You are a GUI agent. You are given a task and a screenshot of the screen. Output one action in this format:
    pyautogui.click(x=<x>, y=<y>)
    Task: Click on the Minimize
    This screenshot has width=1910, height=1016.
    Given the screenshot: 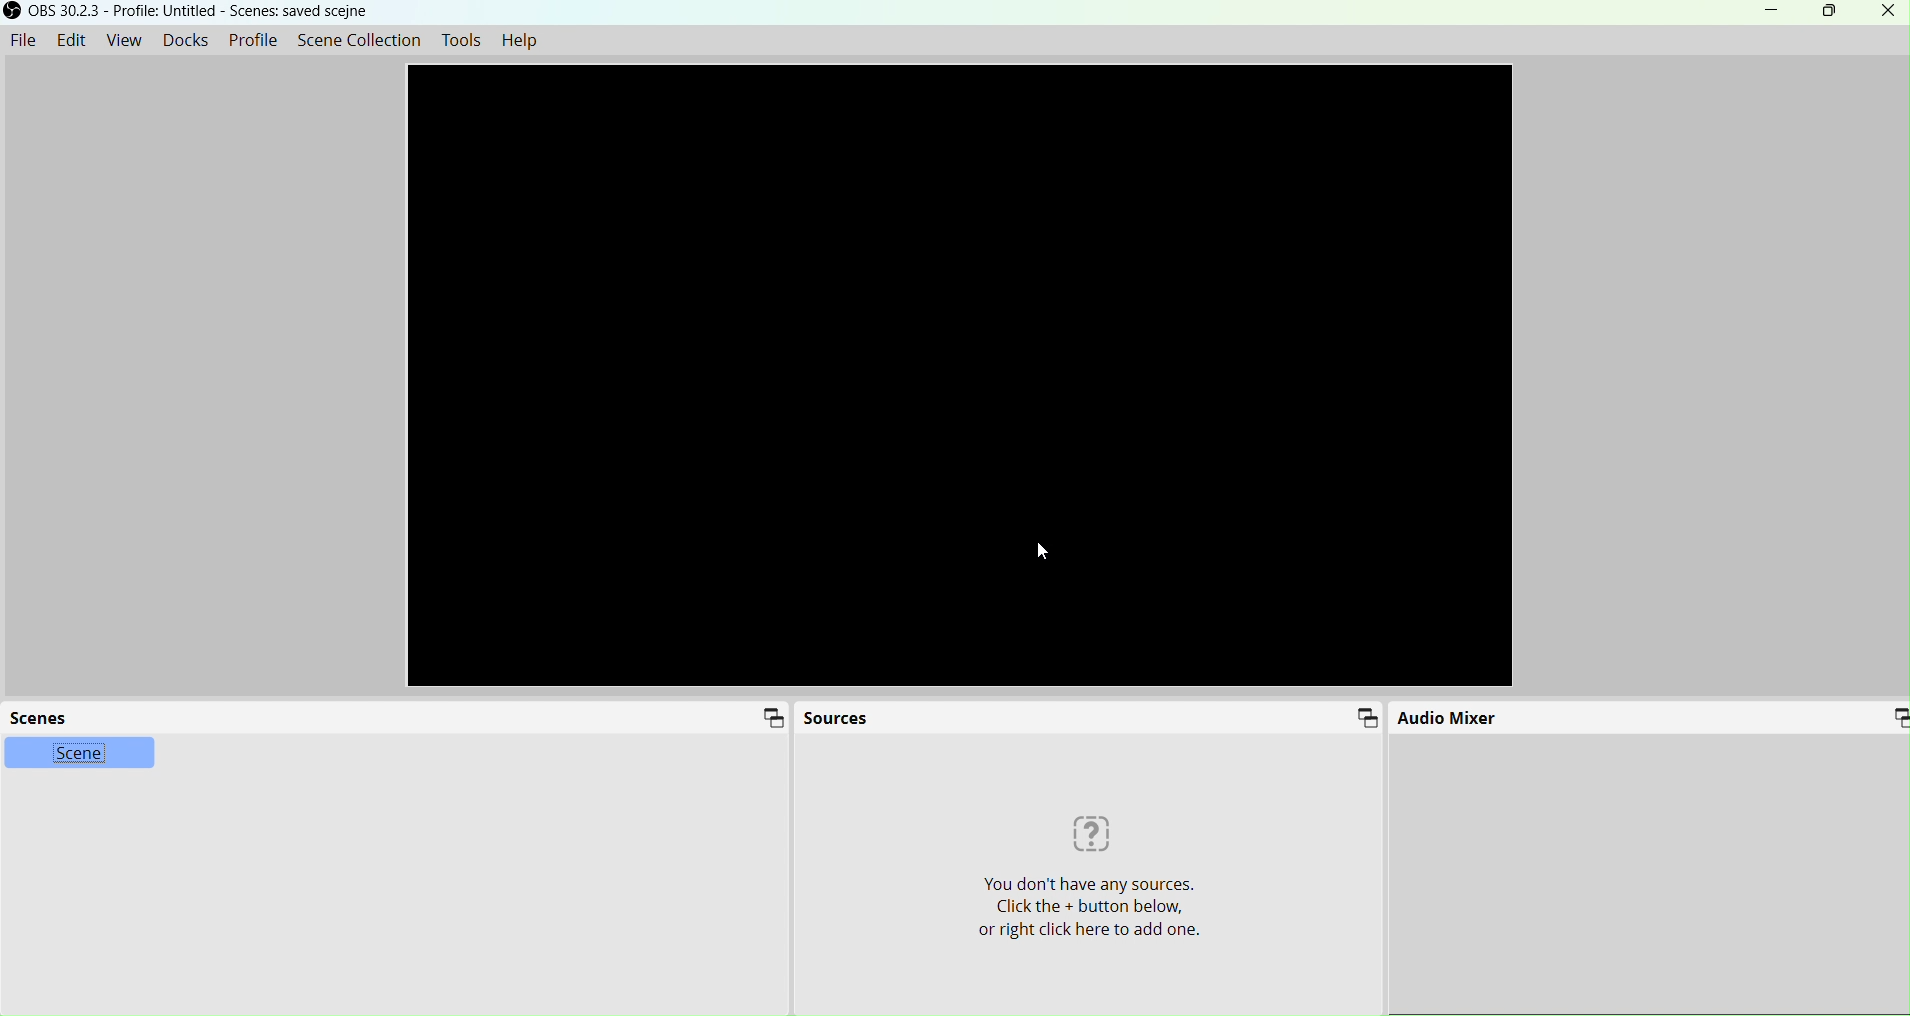 What is the action you would take?
    pyautogui.click(x=771, y=718)
    